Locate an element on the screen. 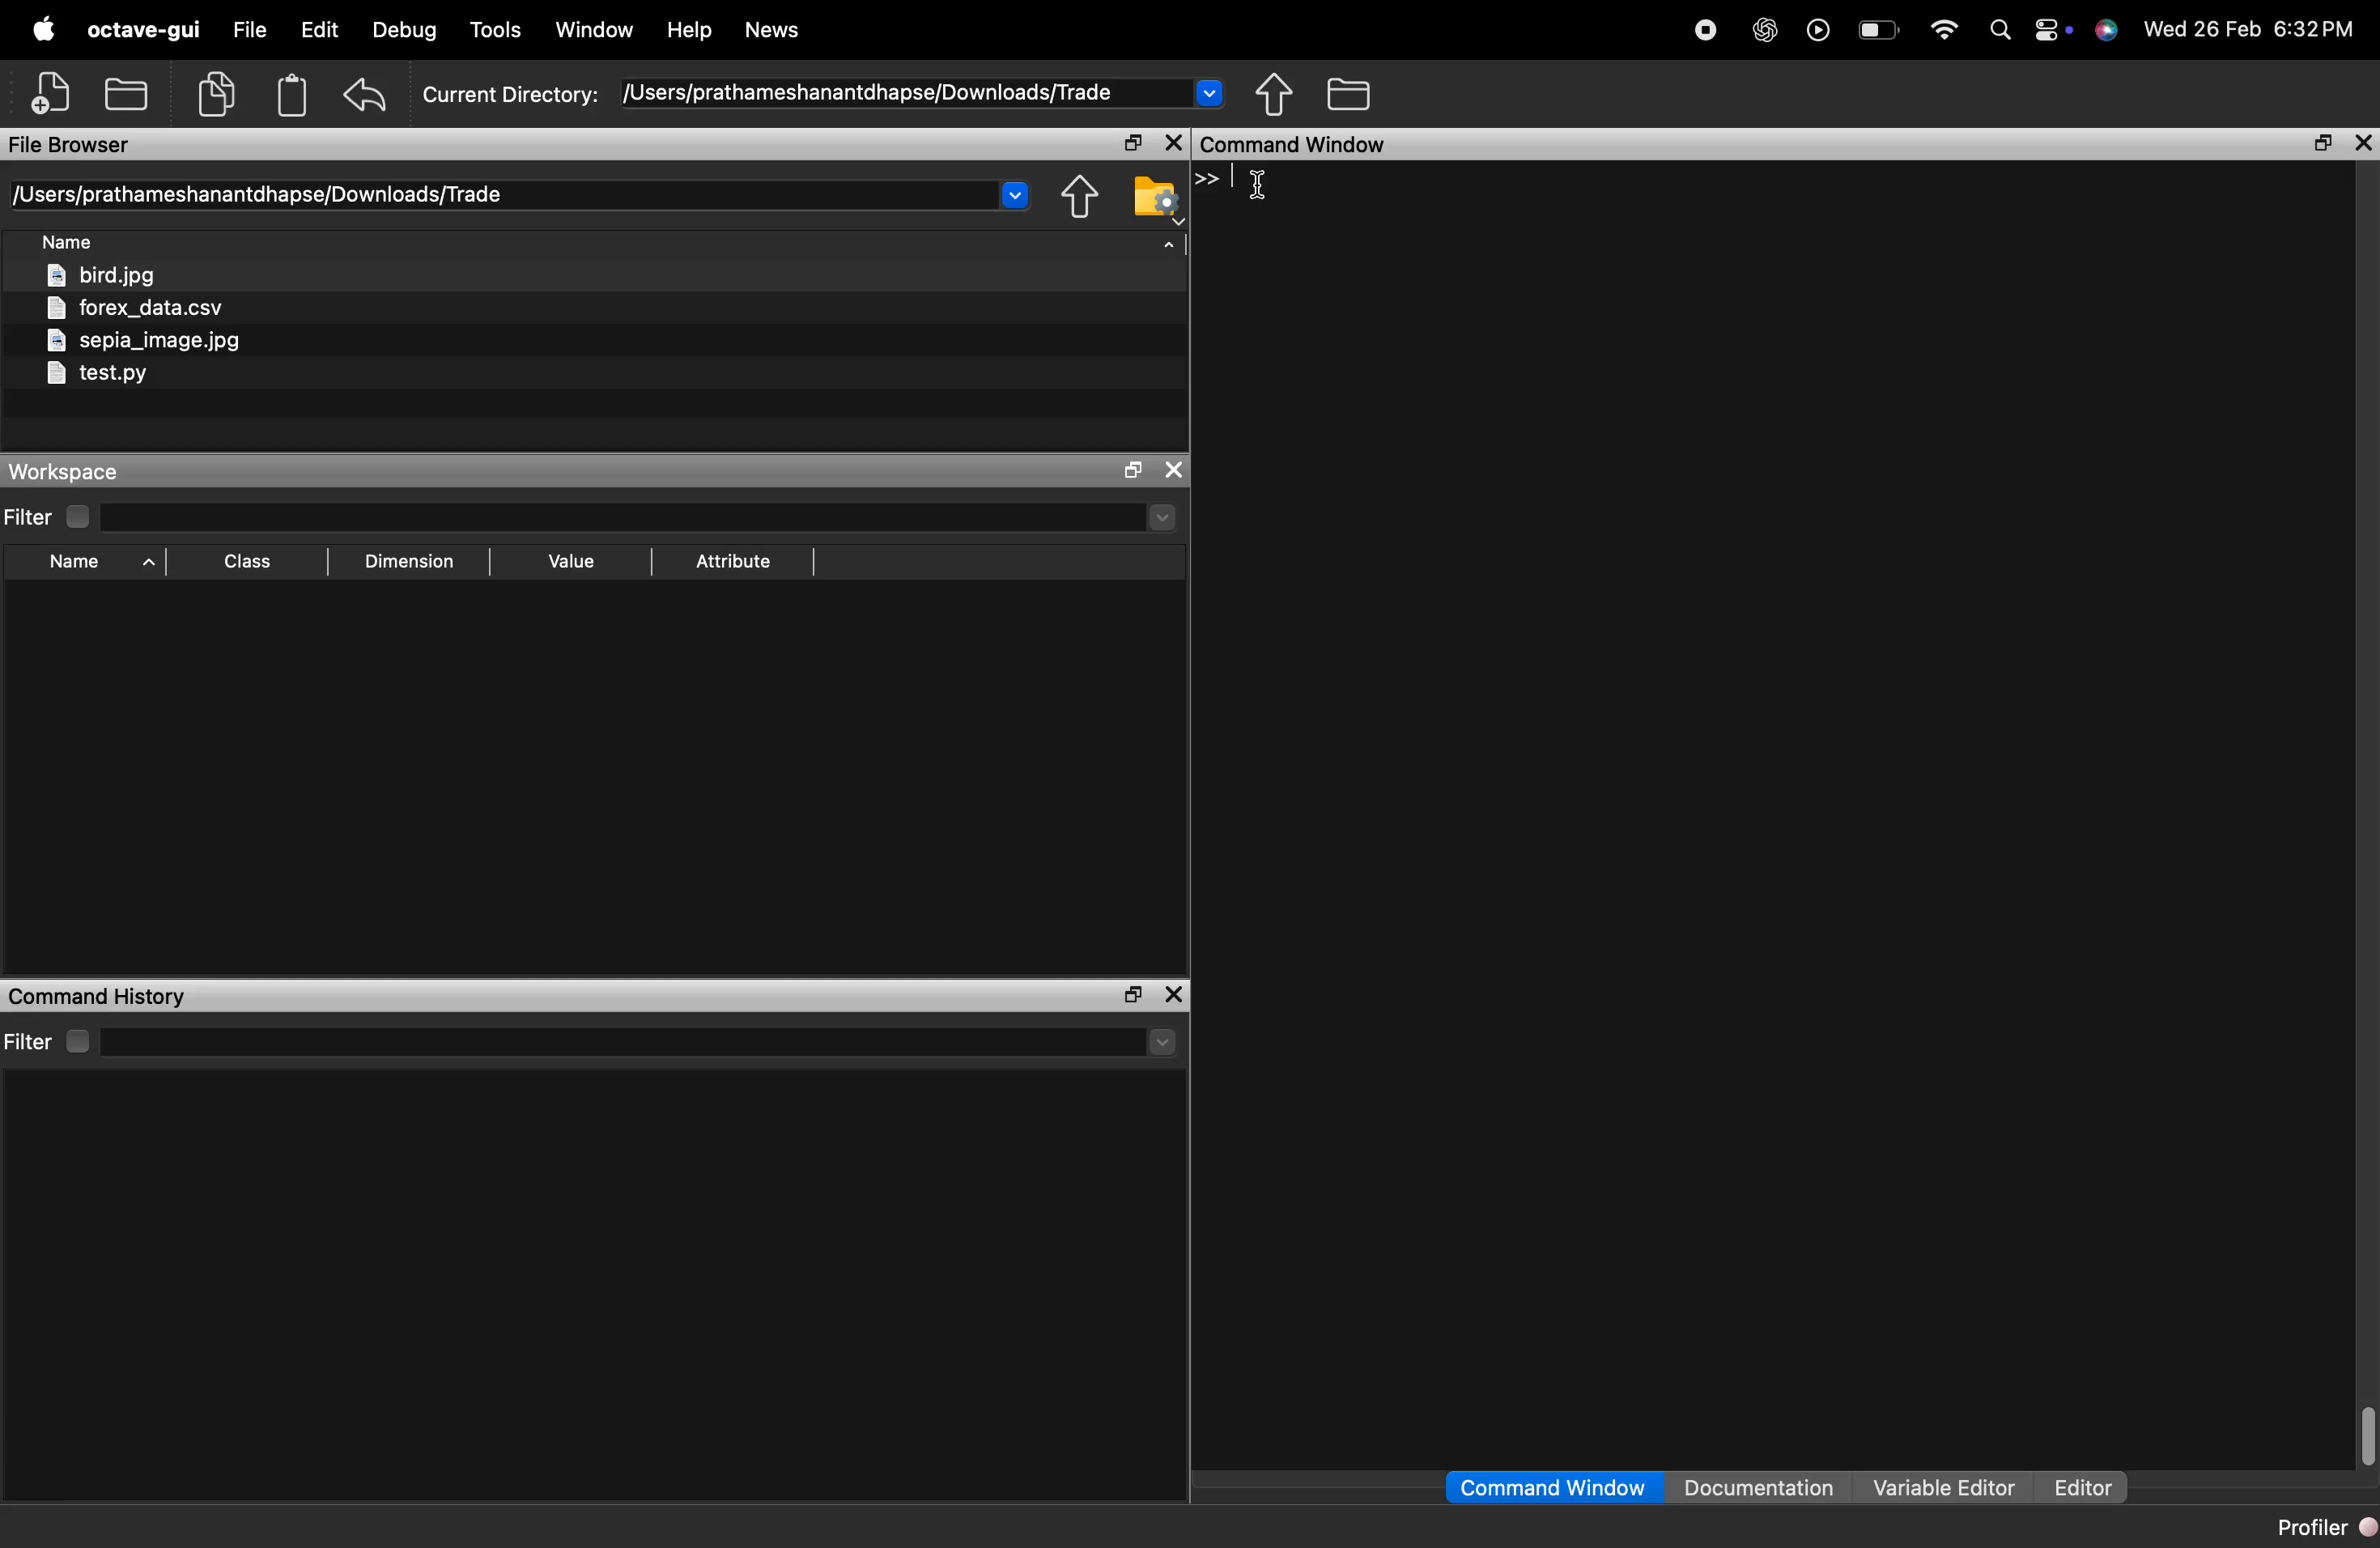 This screenshot has height=1548, width=2380. apple logo is located at coordinates (40, 27).